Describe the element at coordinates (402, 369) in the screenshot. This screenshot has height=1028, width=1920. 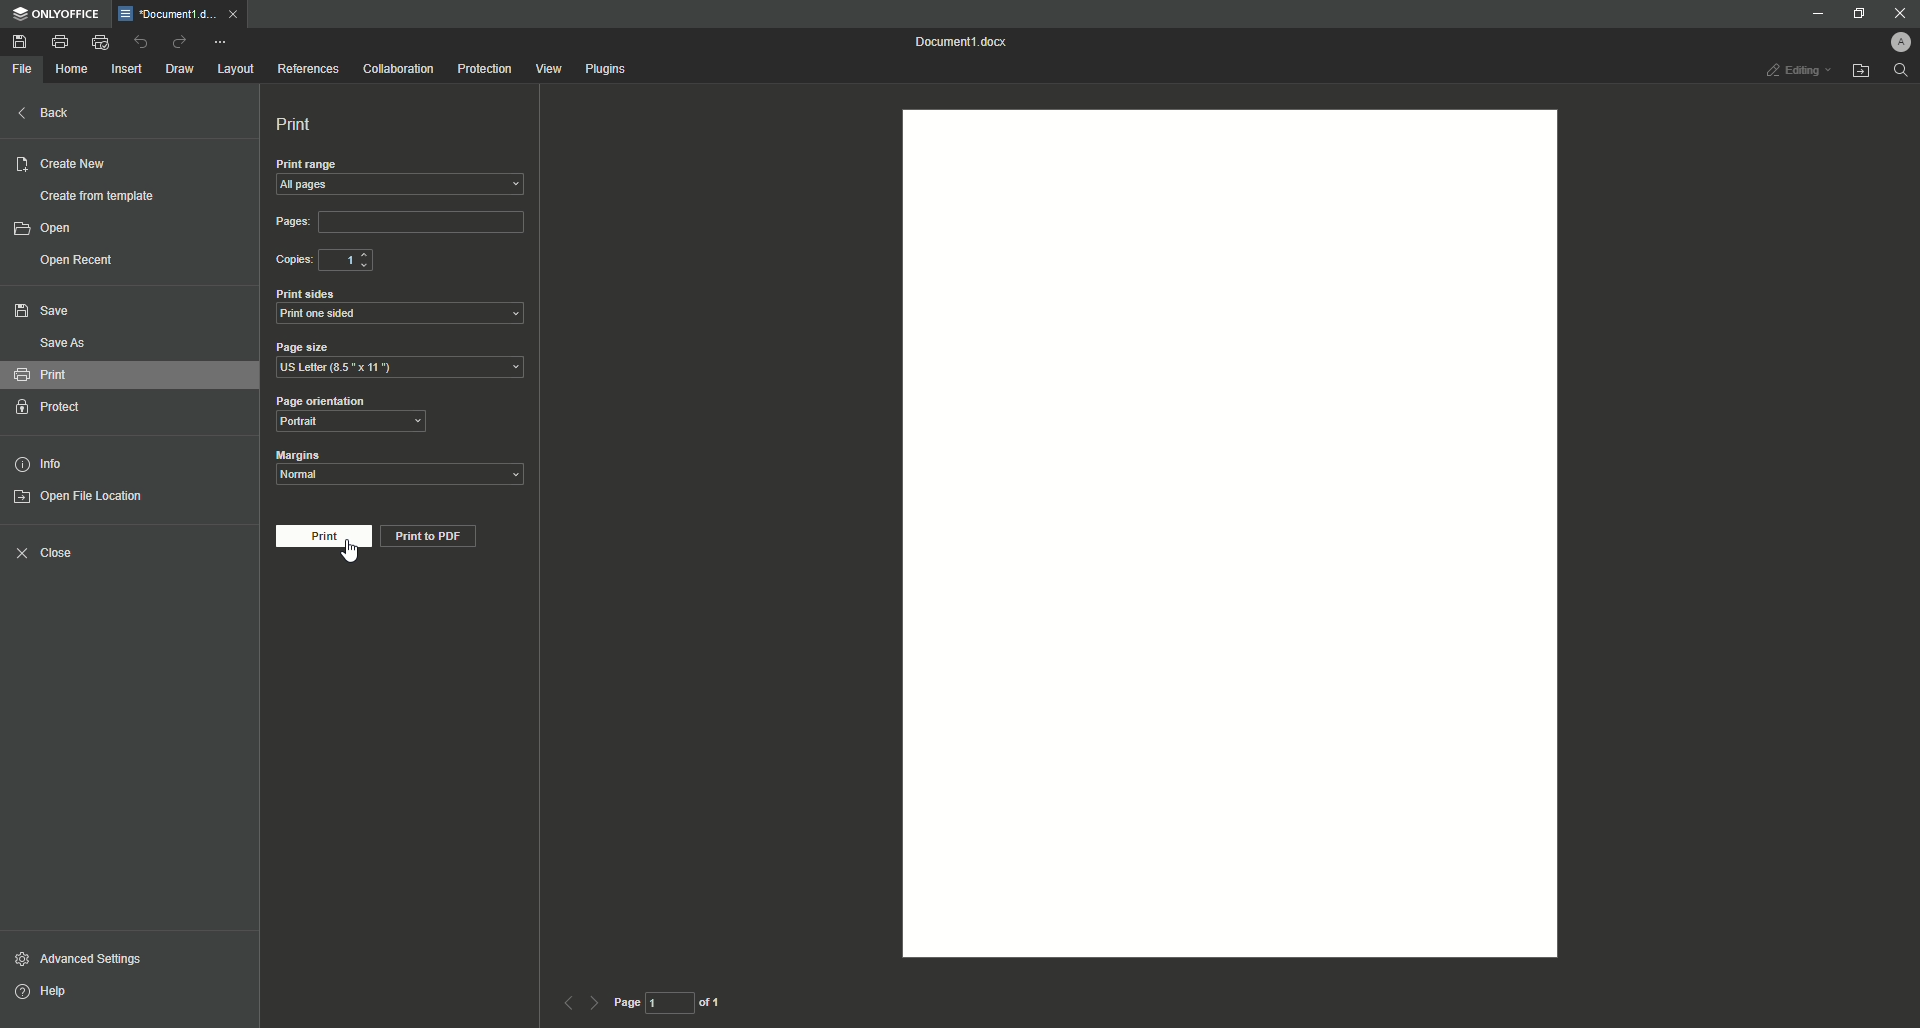
I see `US Letter` at that location.